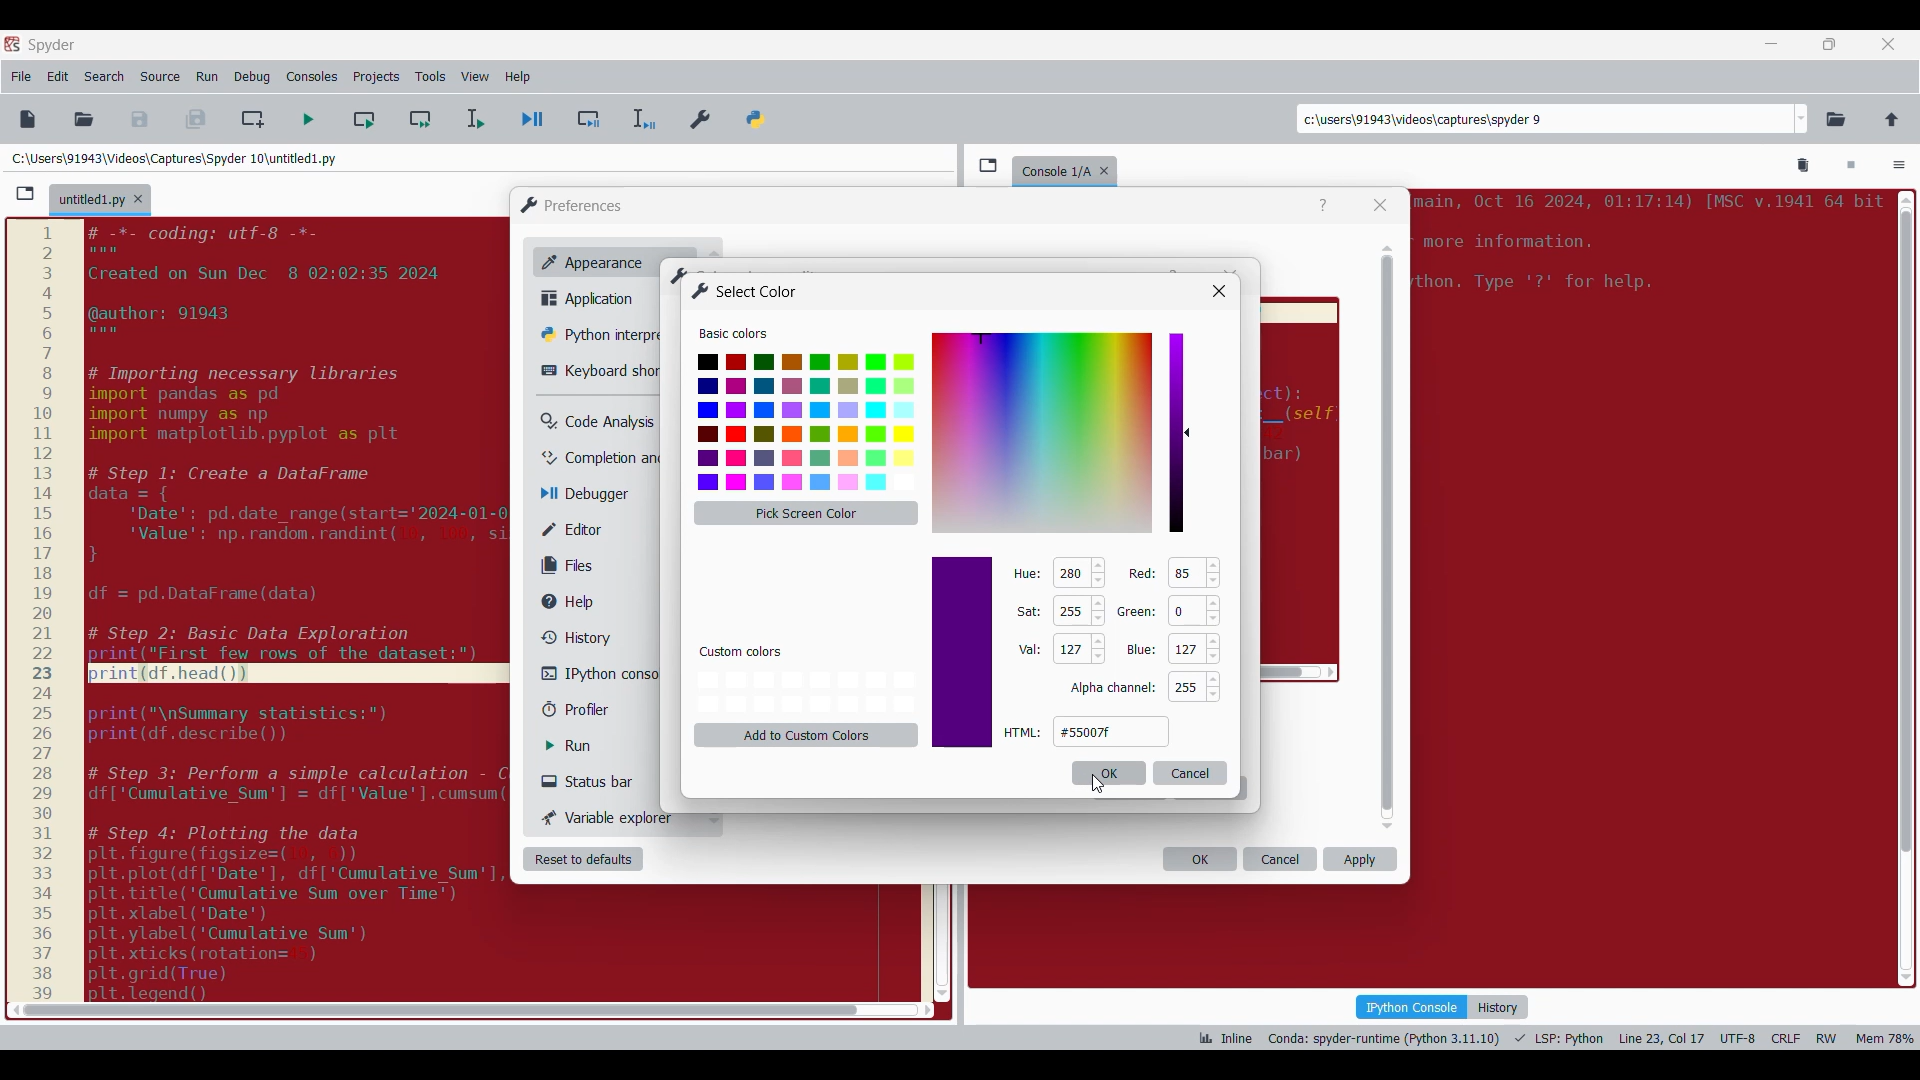 This screenshot has width=1920, height=1080. Describe the element at coordinates (589, 119) in the screenshot. I see `Debug cell` at that location.